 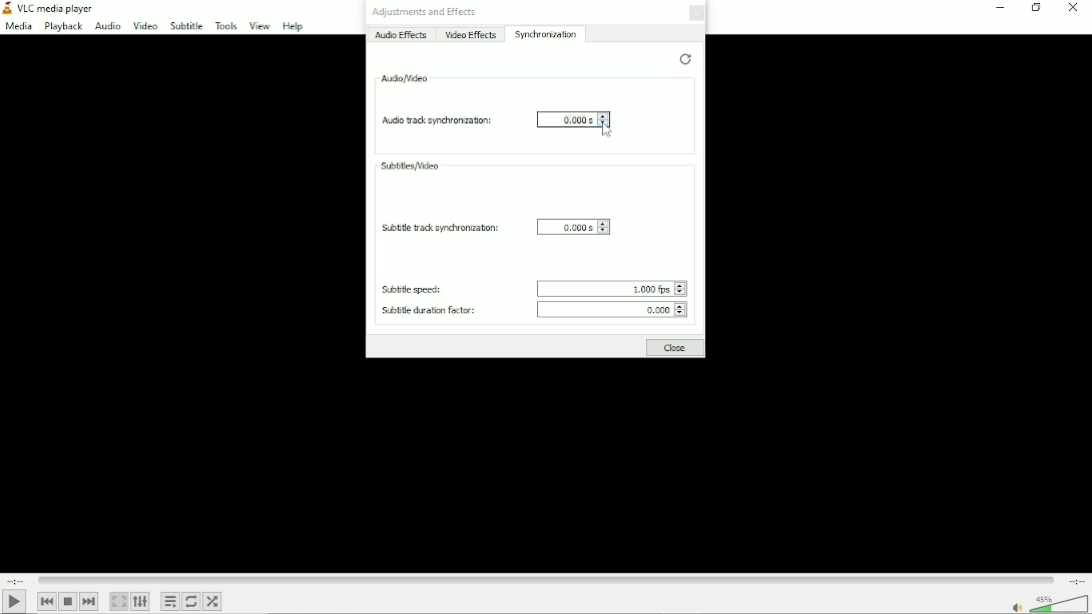 I want to click on Next, so click(x=89, y=601).